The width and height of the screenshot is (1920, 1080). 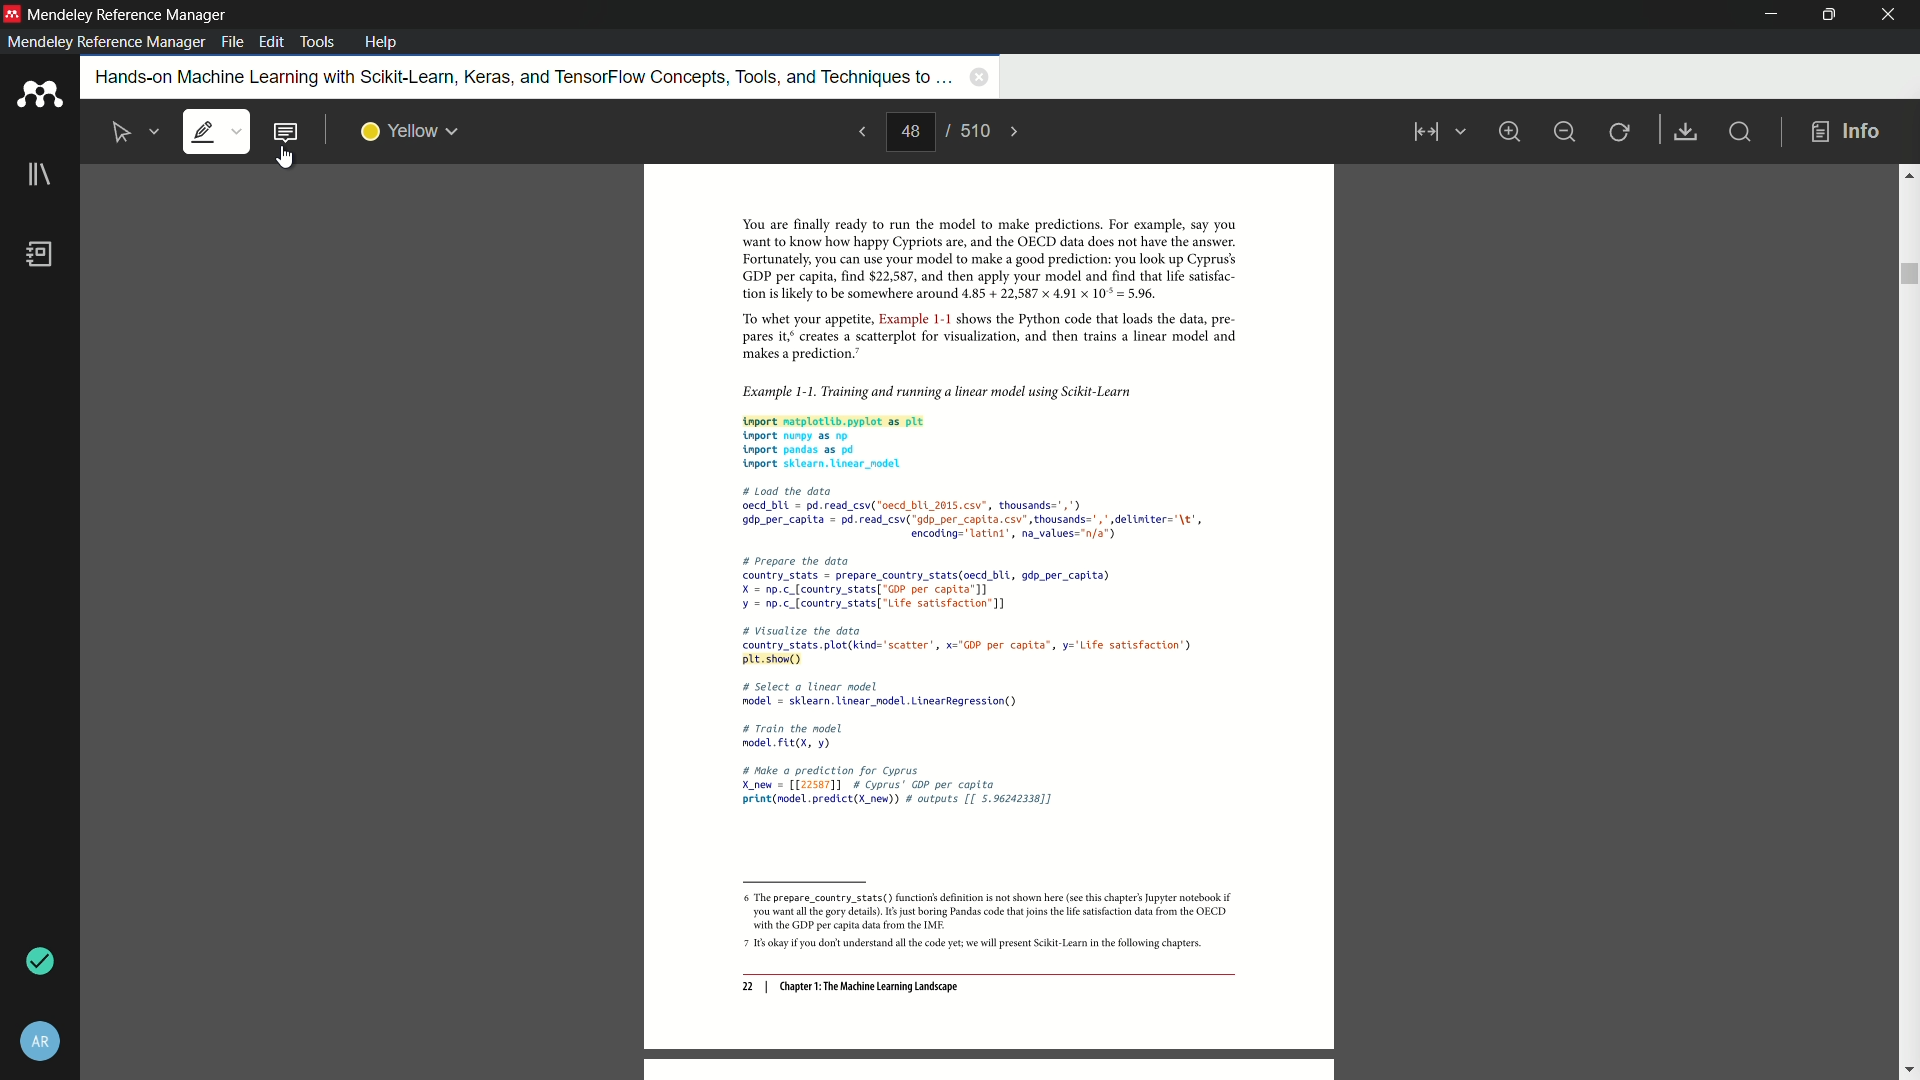 I want to click on 22 | Chapter 1: The Machine Learning Landscape, so click(x=850, y=988).